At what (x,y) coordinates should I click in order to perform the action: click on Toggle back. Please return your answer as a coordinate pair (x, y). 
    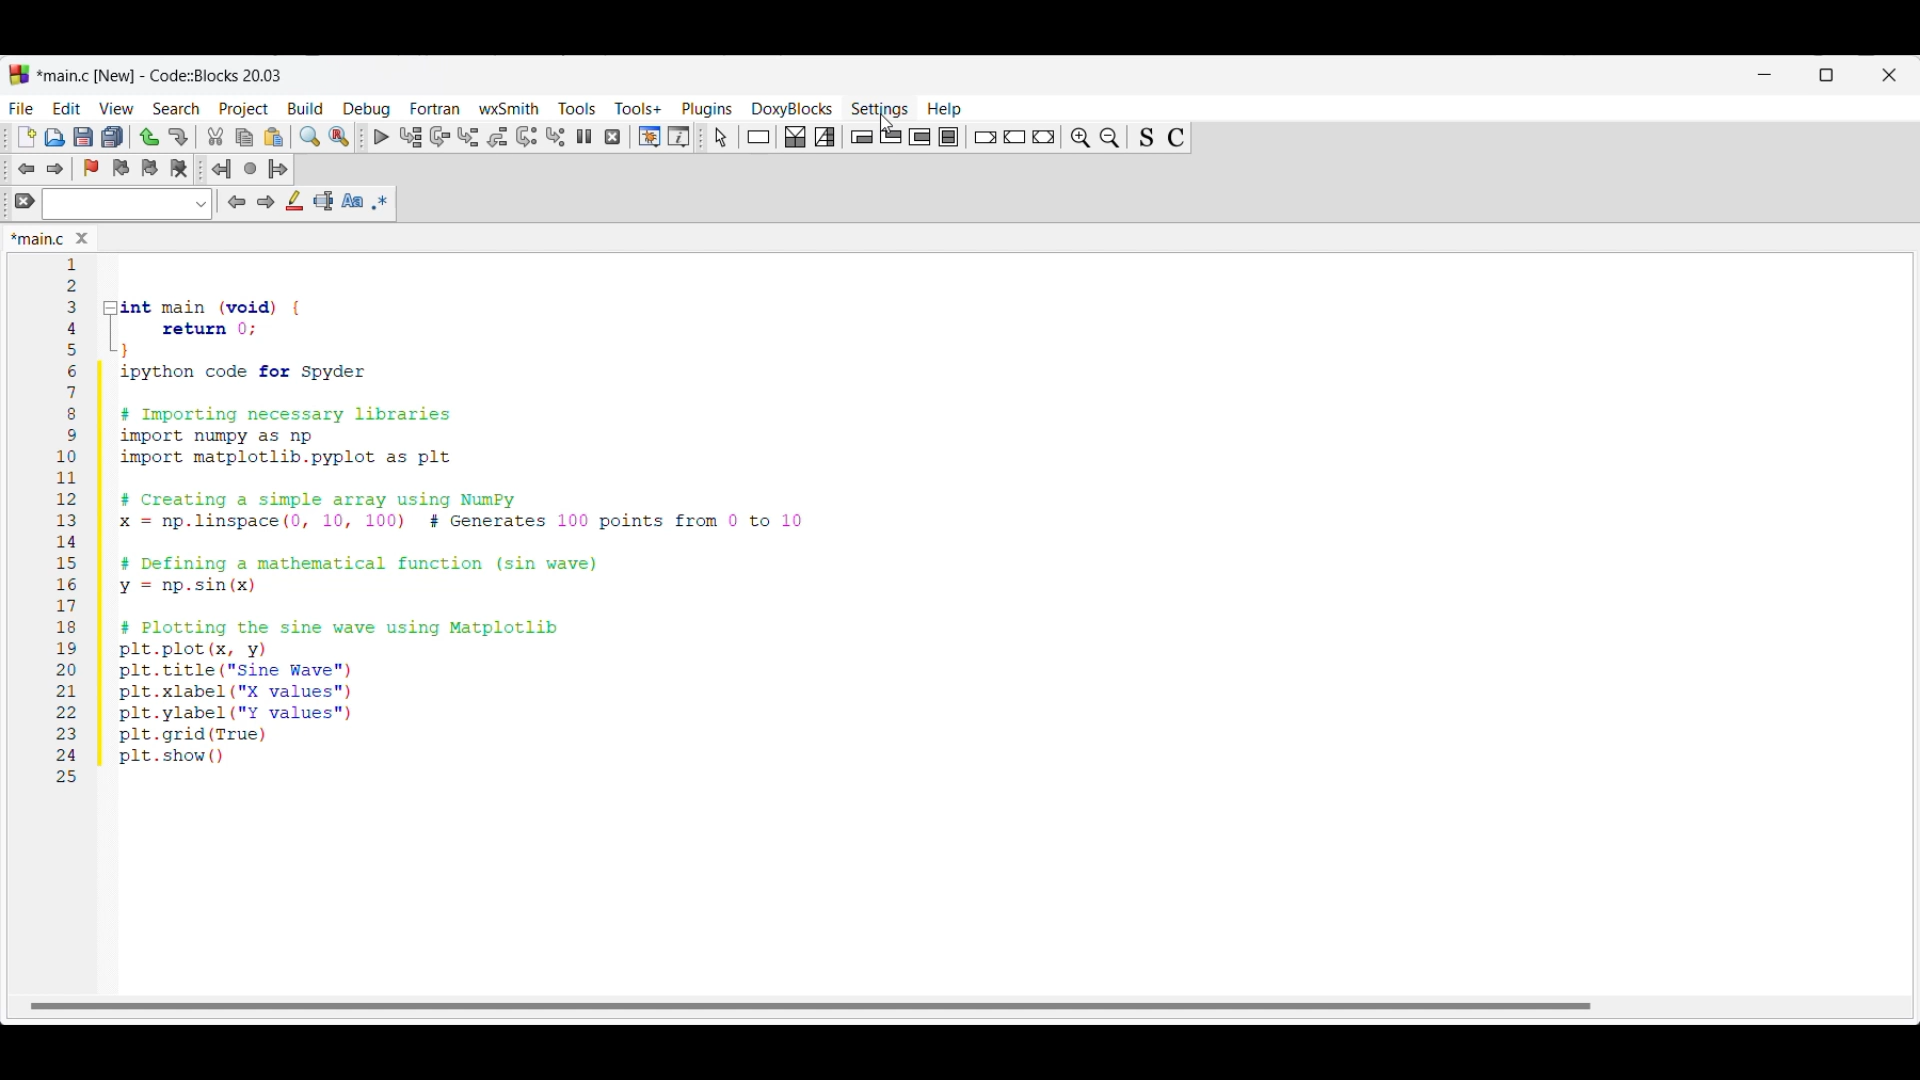
    Looking at the image, I should click on (26, 169).